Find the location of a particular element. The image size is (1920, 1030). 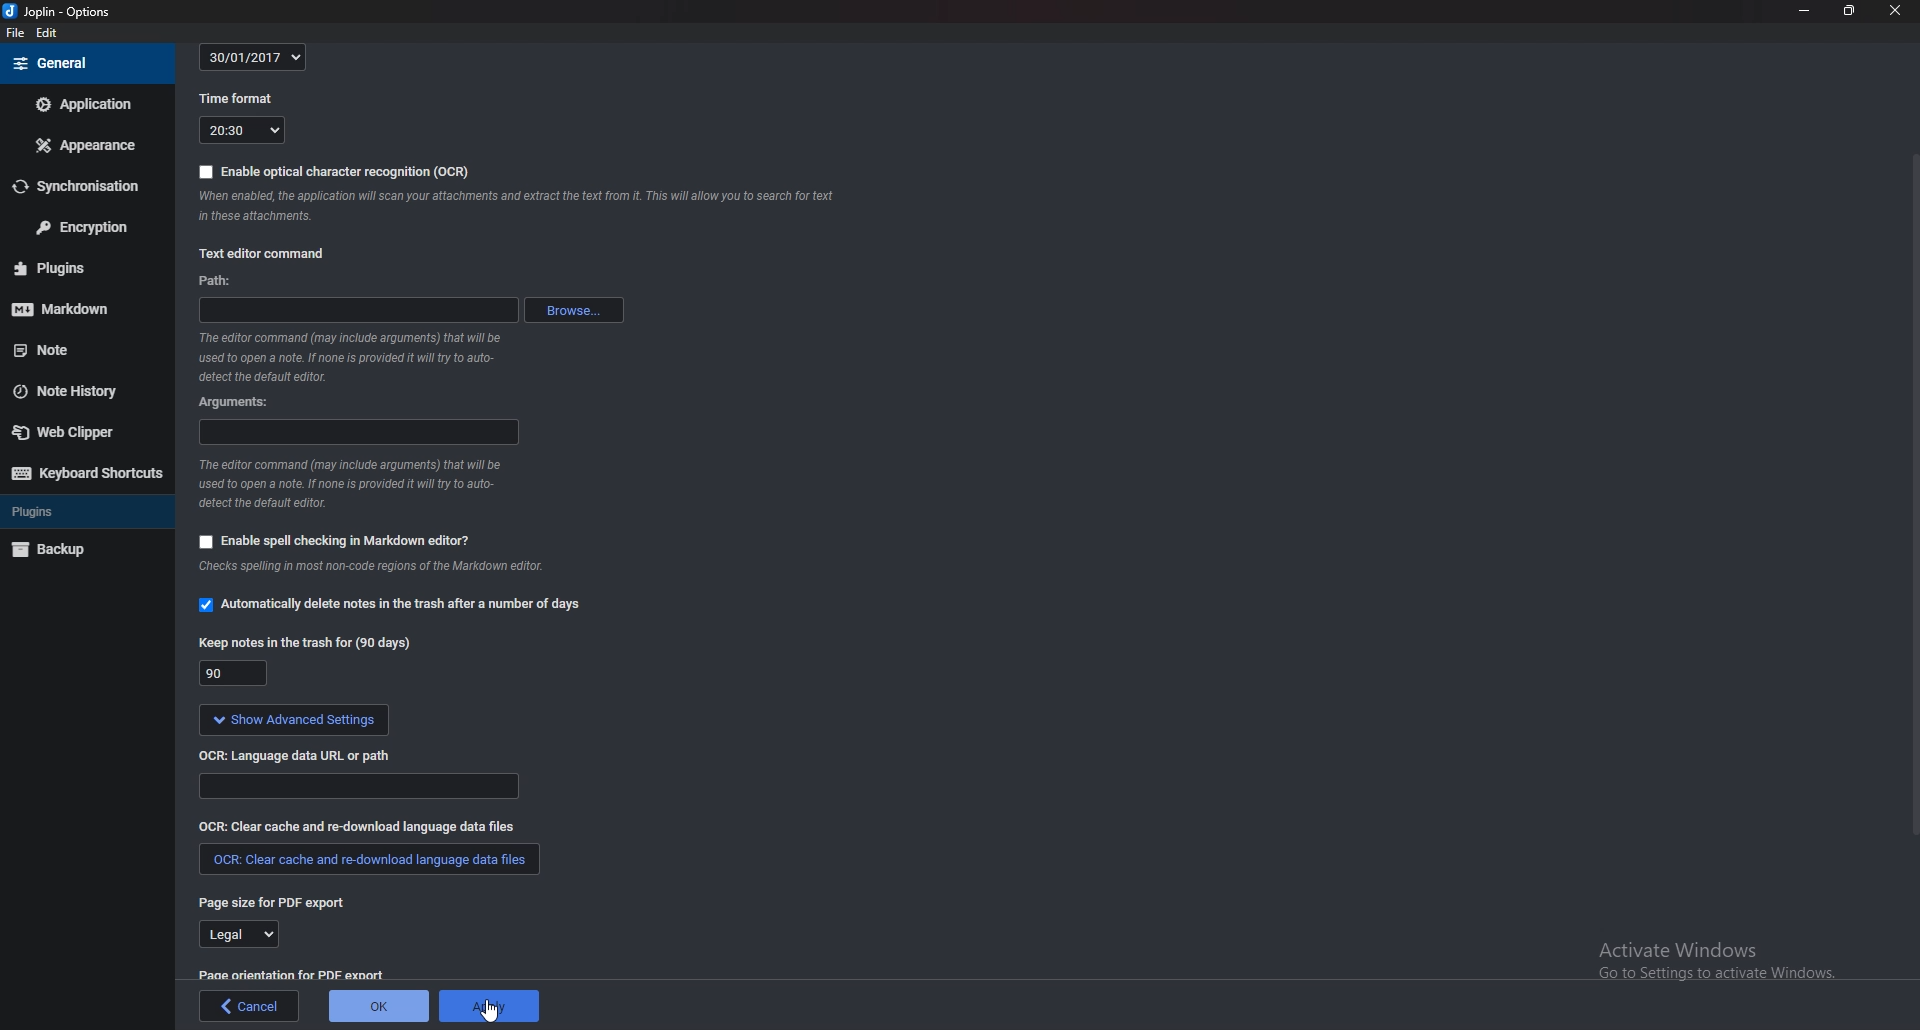

Info is located at coordinates (359, 487).